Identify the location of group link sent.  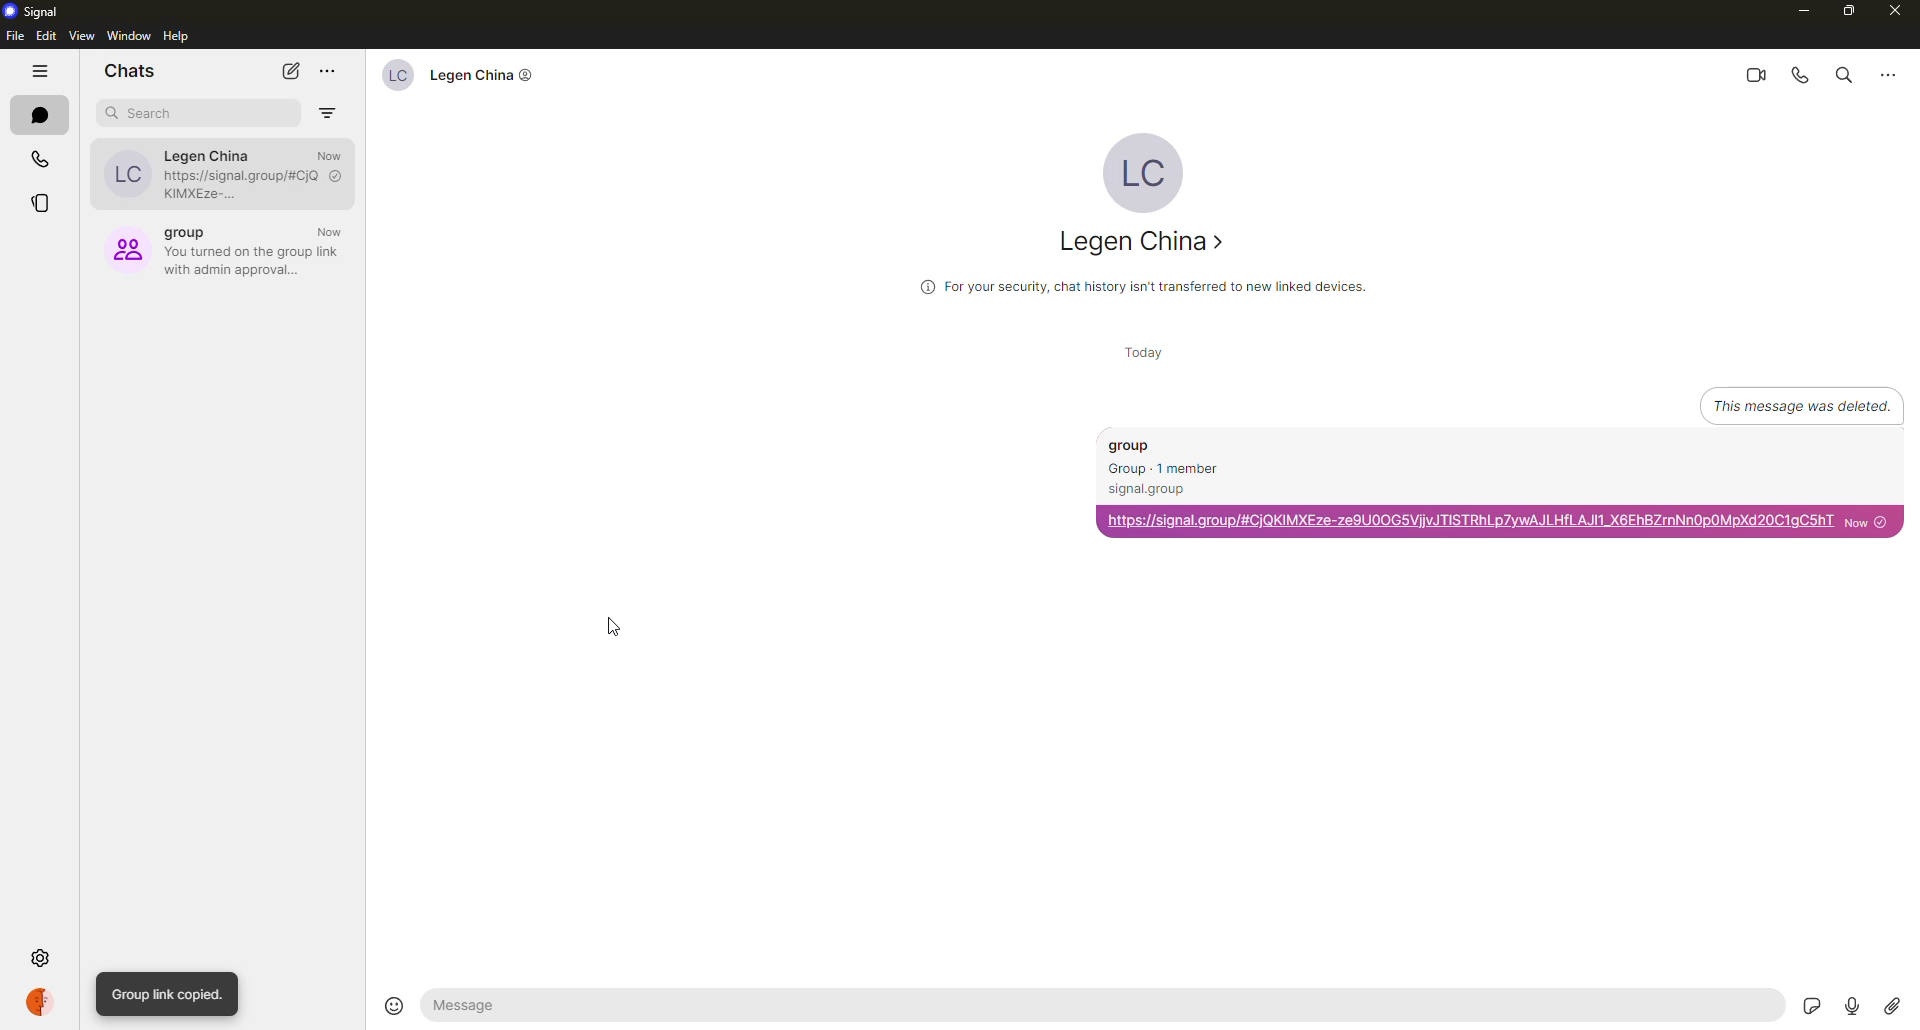
(1500, 483).